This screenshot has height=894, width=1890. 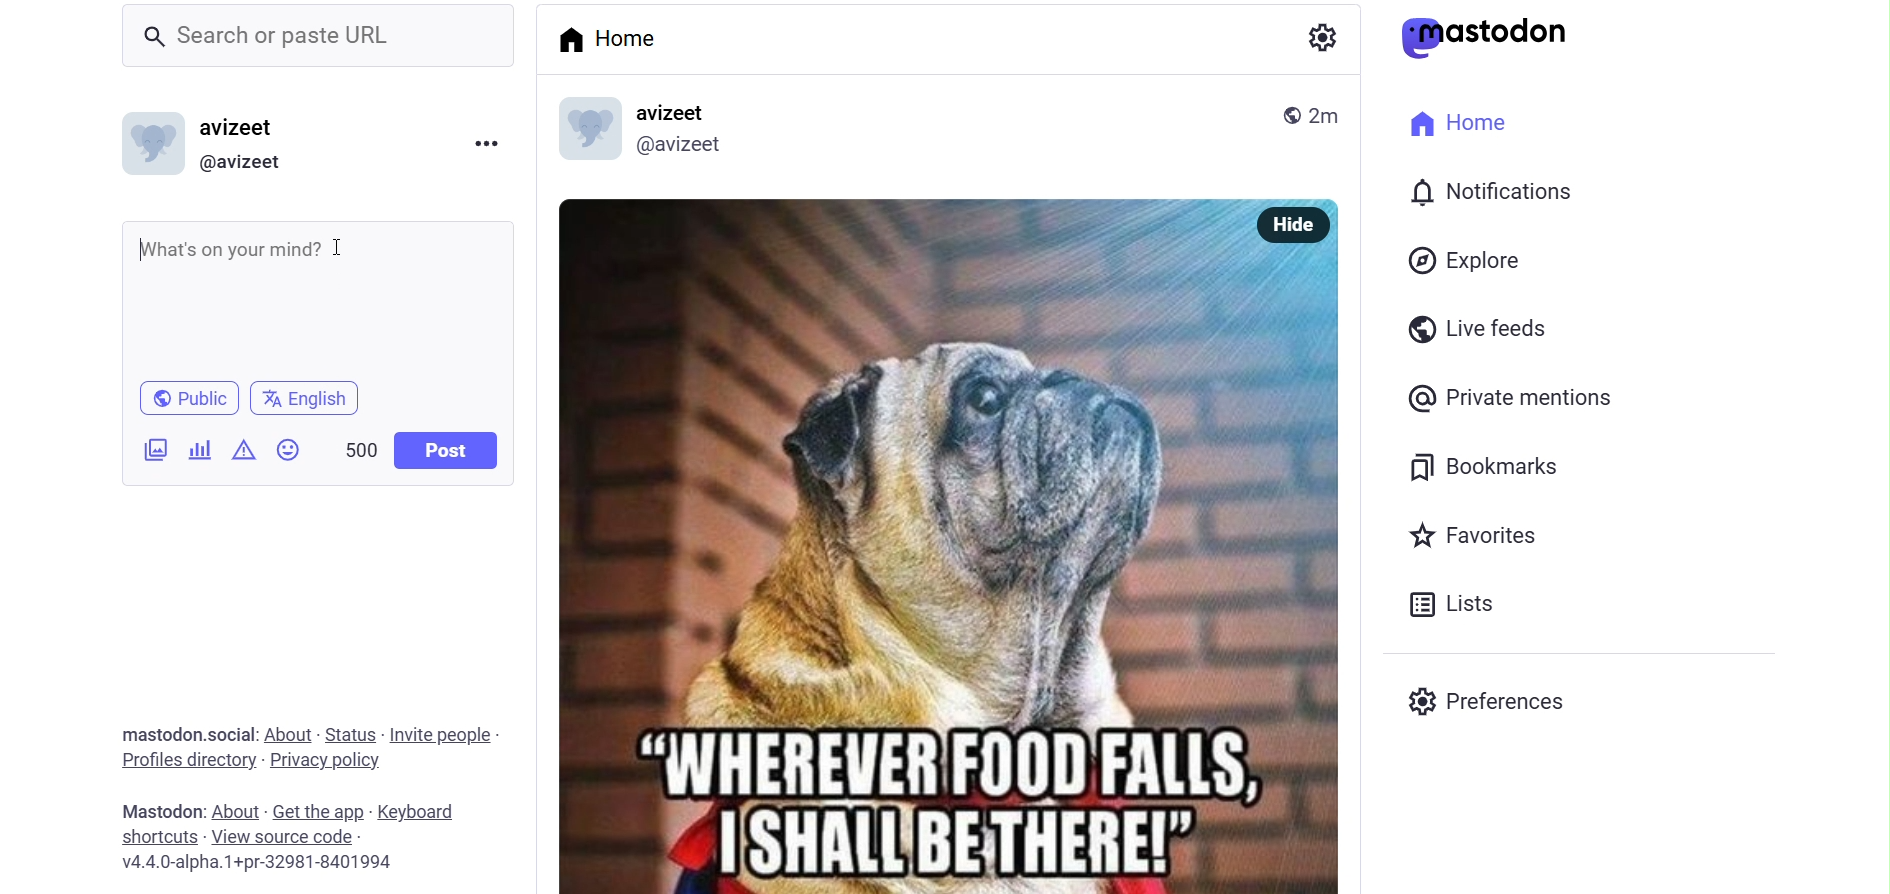 What do you see at coordinates (954, 575) in the screenshot?
I see `meme photo` at bounding box center [954, 575].